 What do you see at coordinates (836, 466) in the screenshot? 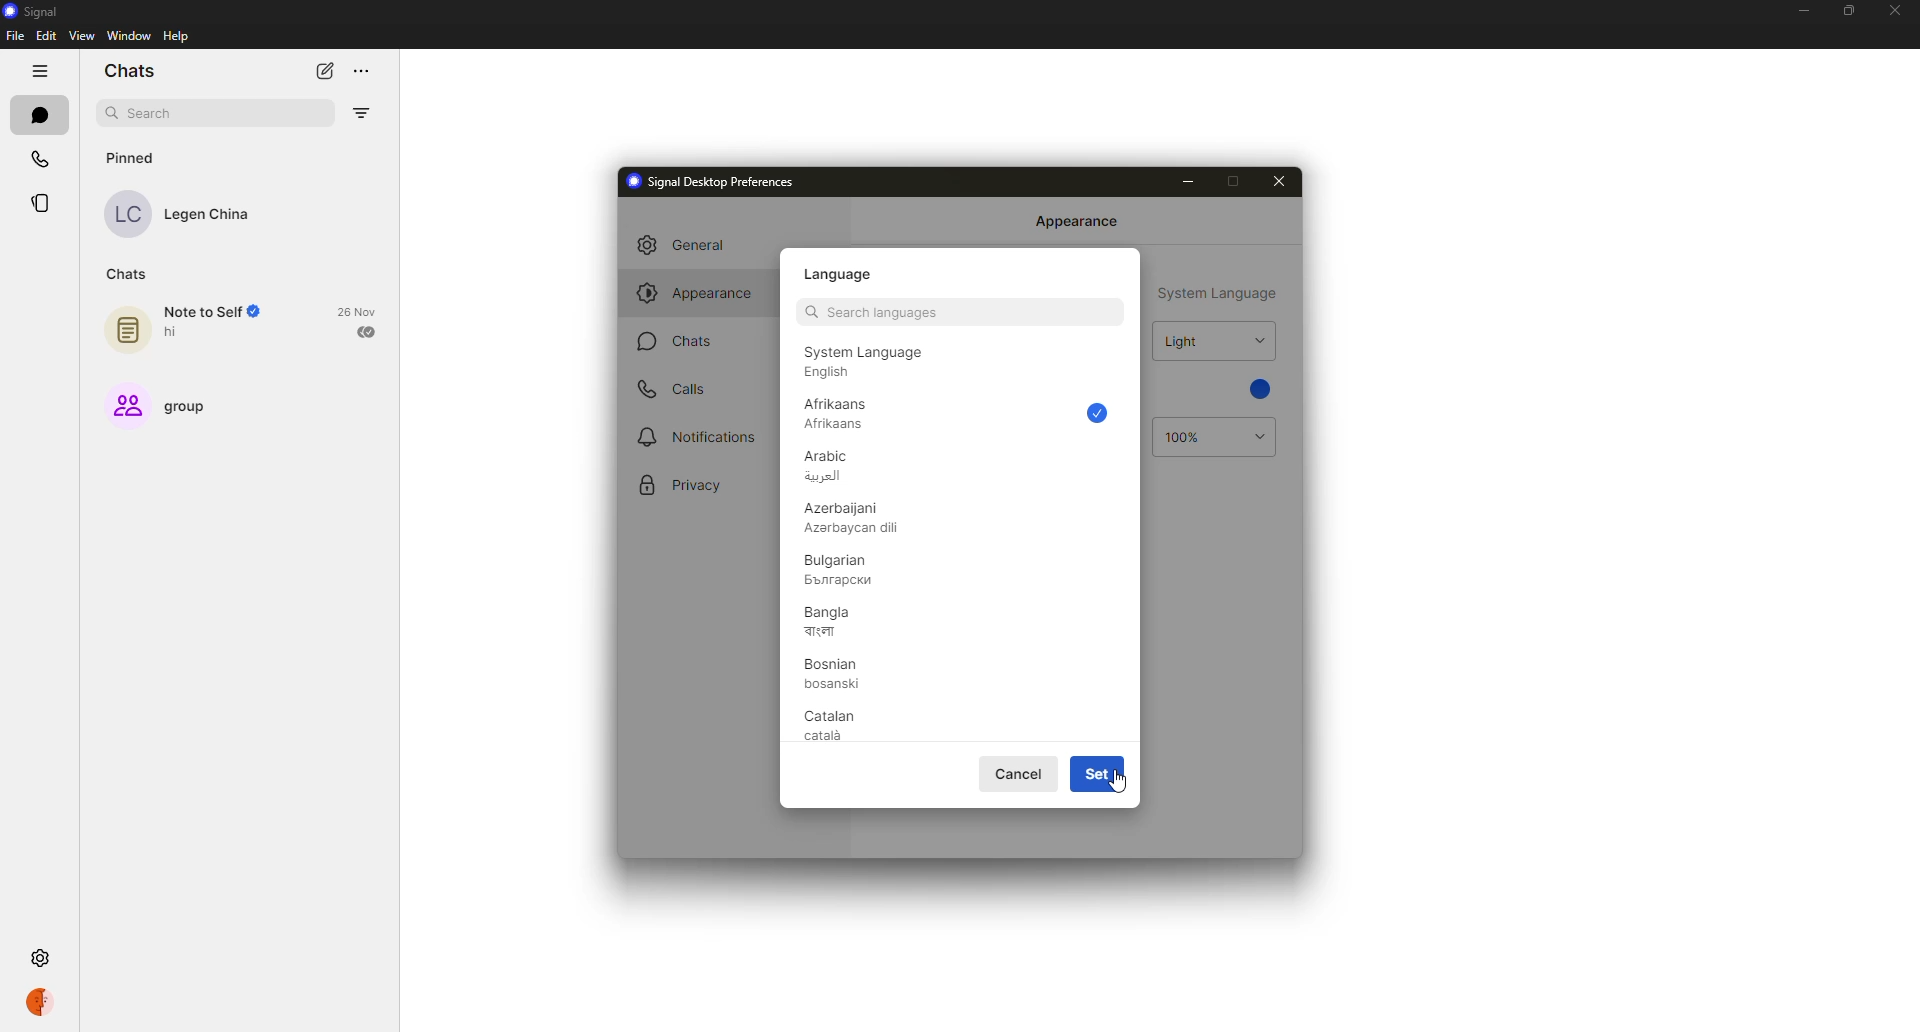
I see `arabic` at bounding box center [836, 466].